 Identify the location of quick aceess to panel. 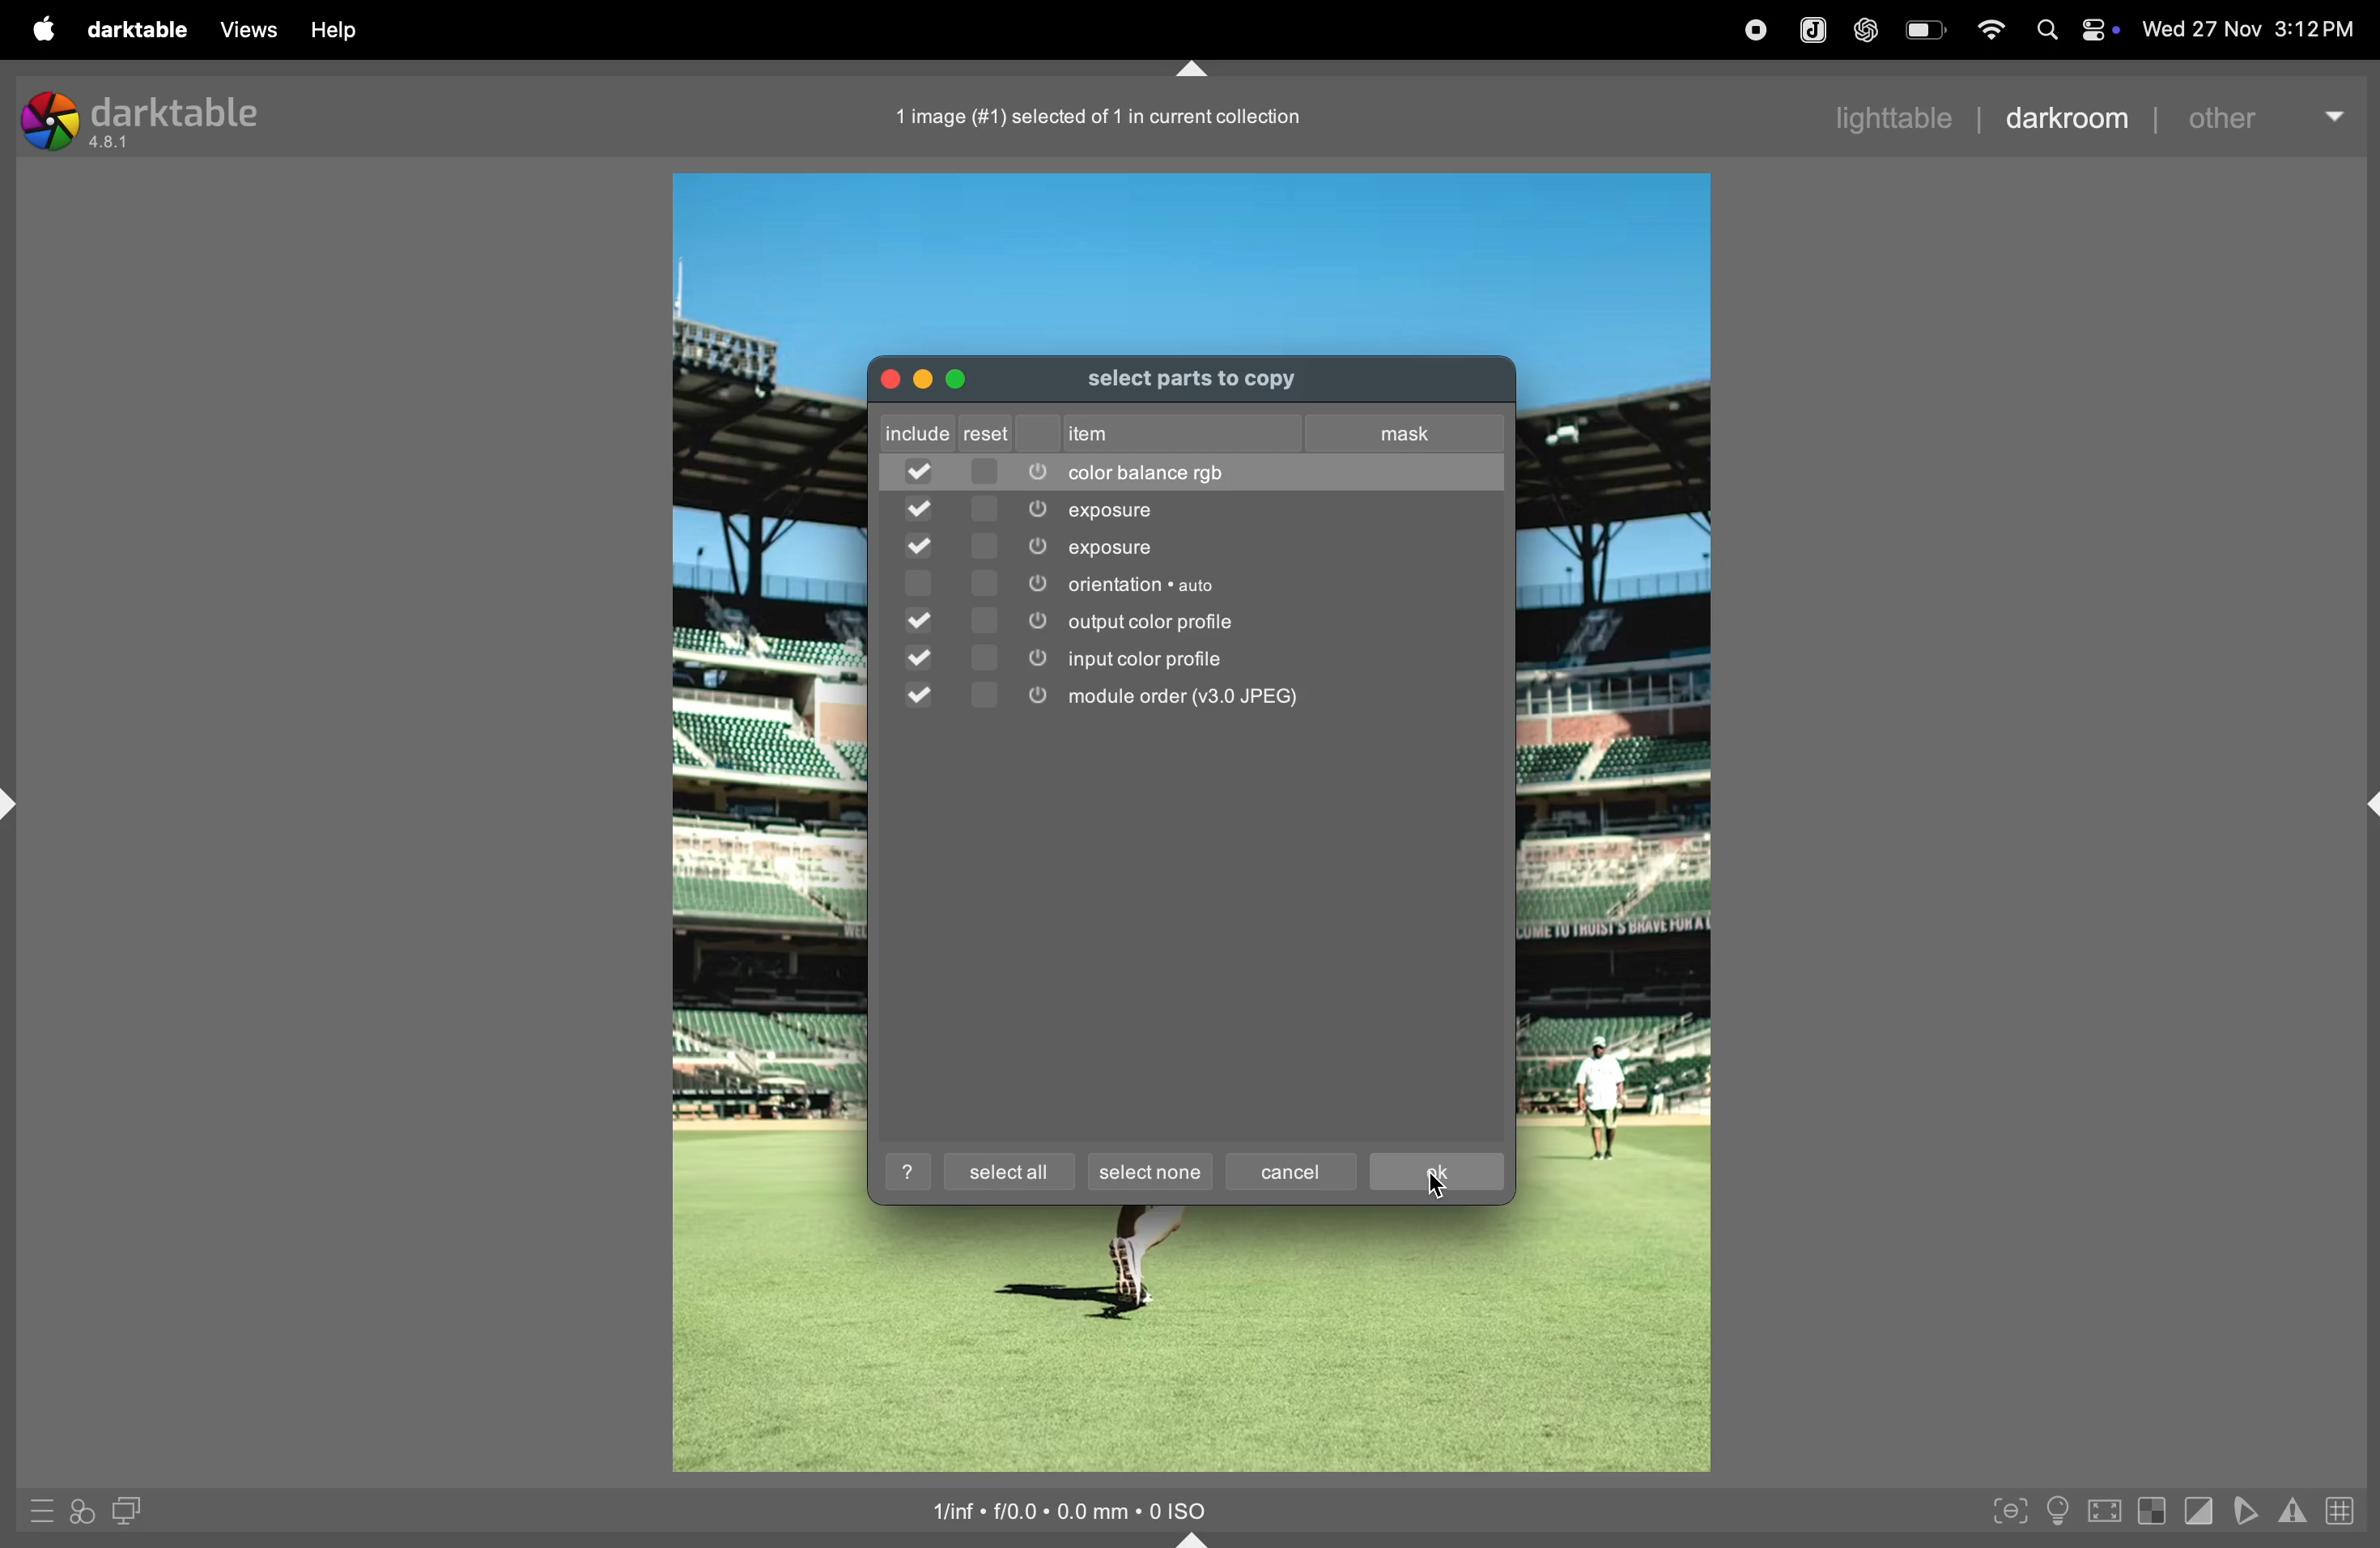
(44, 1509).